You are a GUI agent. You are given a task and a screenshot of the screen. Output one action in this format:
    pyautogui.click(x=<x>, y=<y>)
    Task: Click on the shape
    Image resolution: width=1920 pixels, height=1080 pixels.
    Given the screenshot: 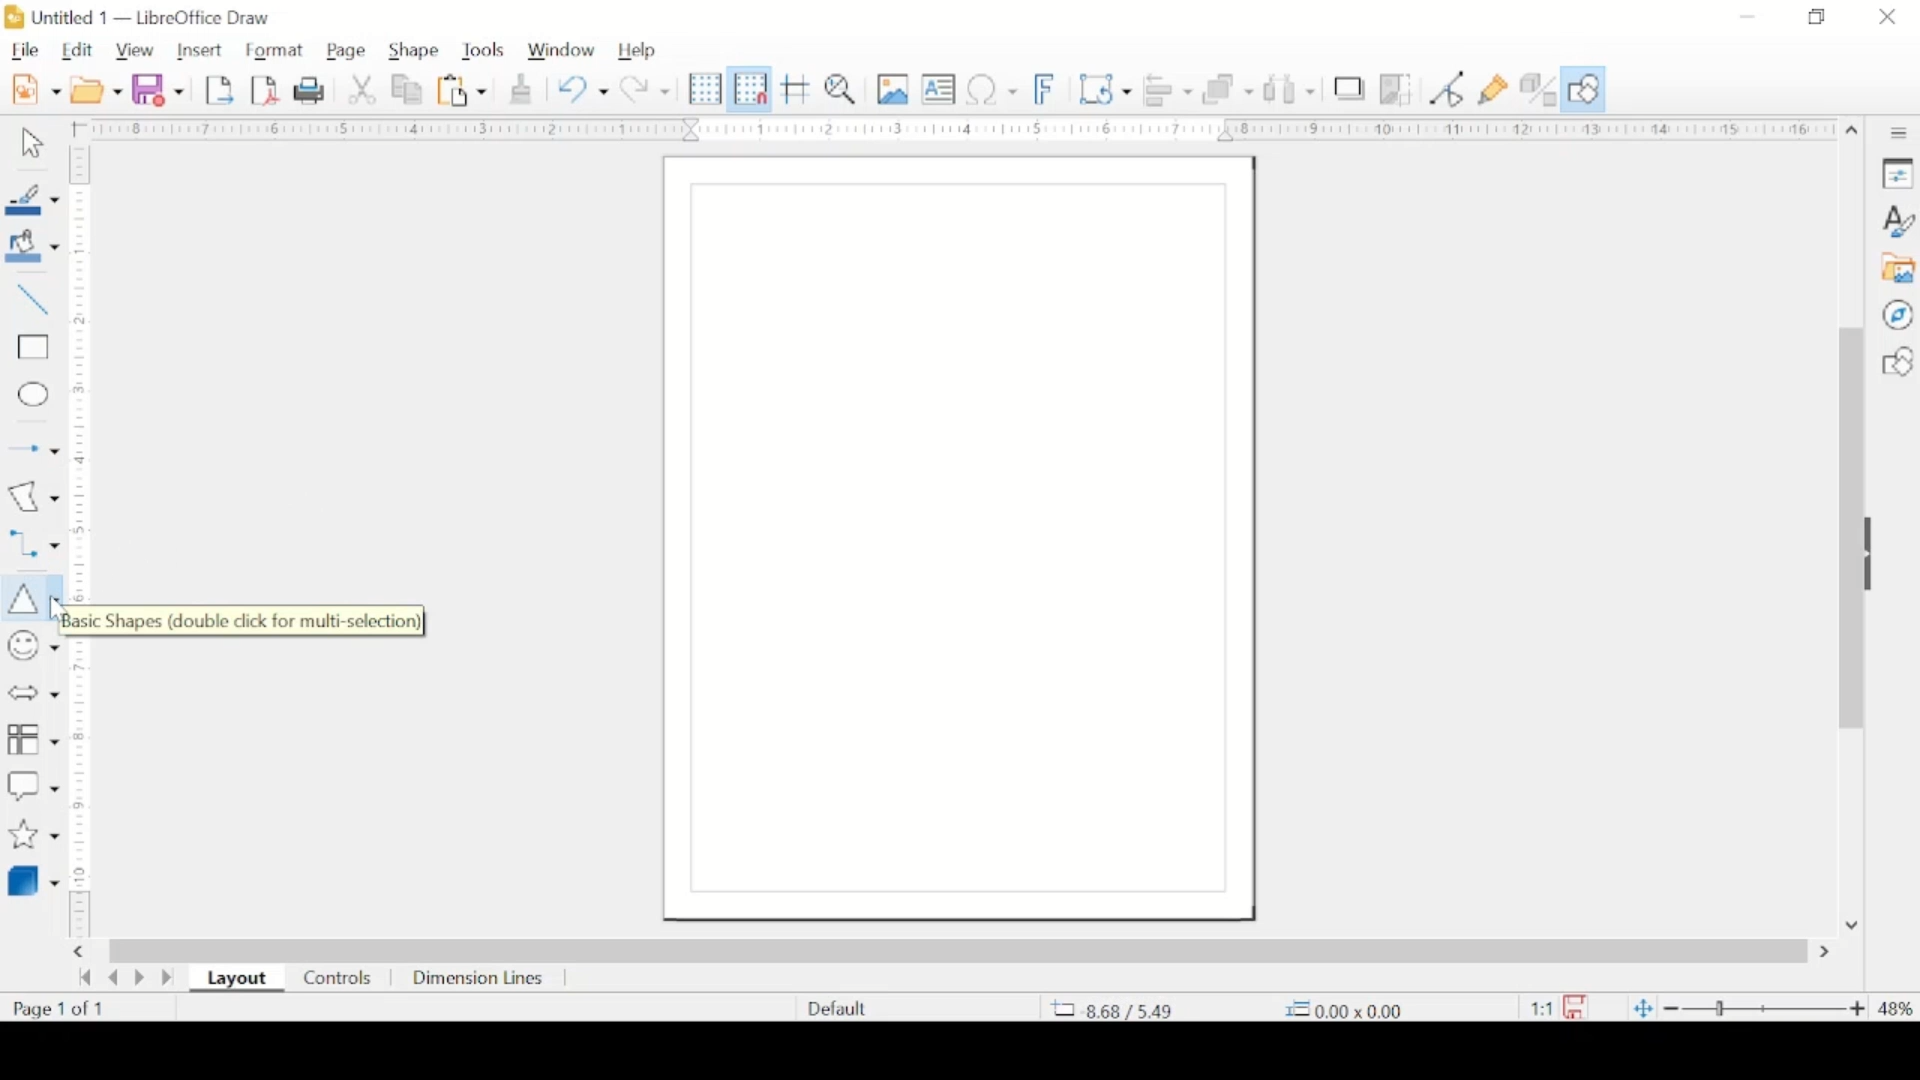 What is the action you would take?
    pyautogui.click(x=412, y=47)
    